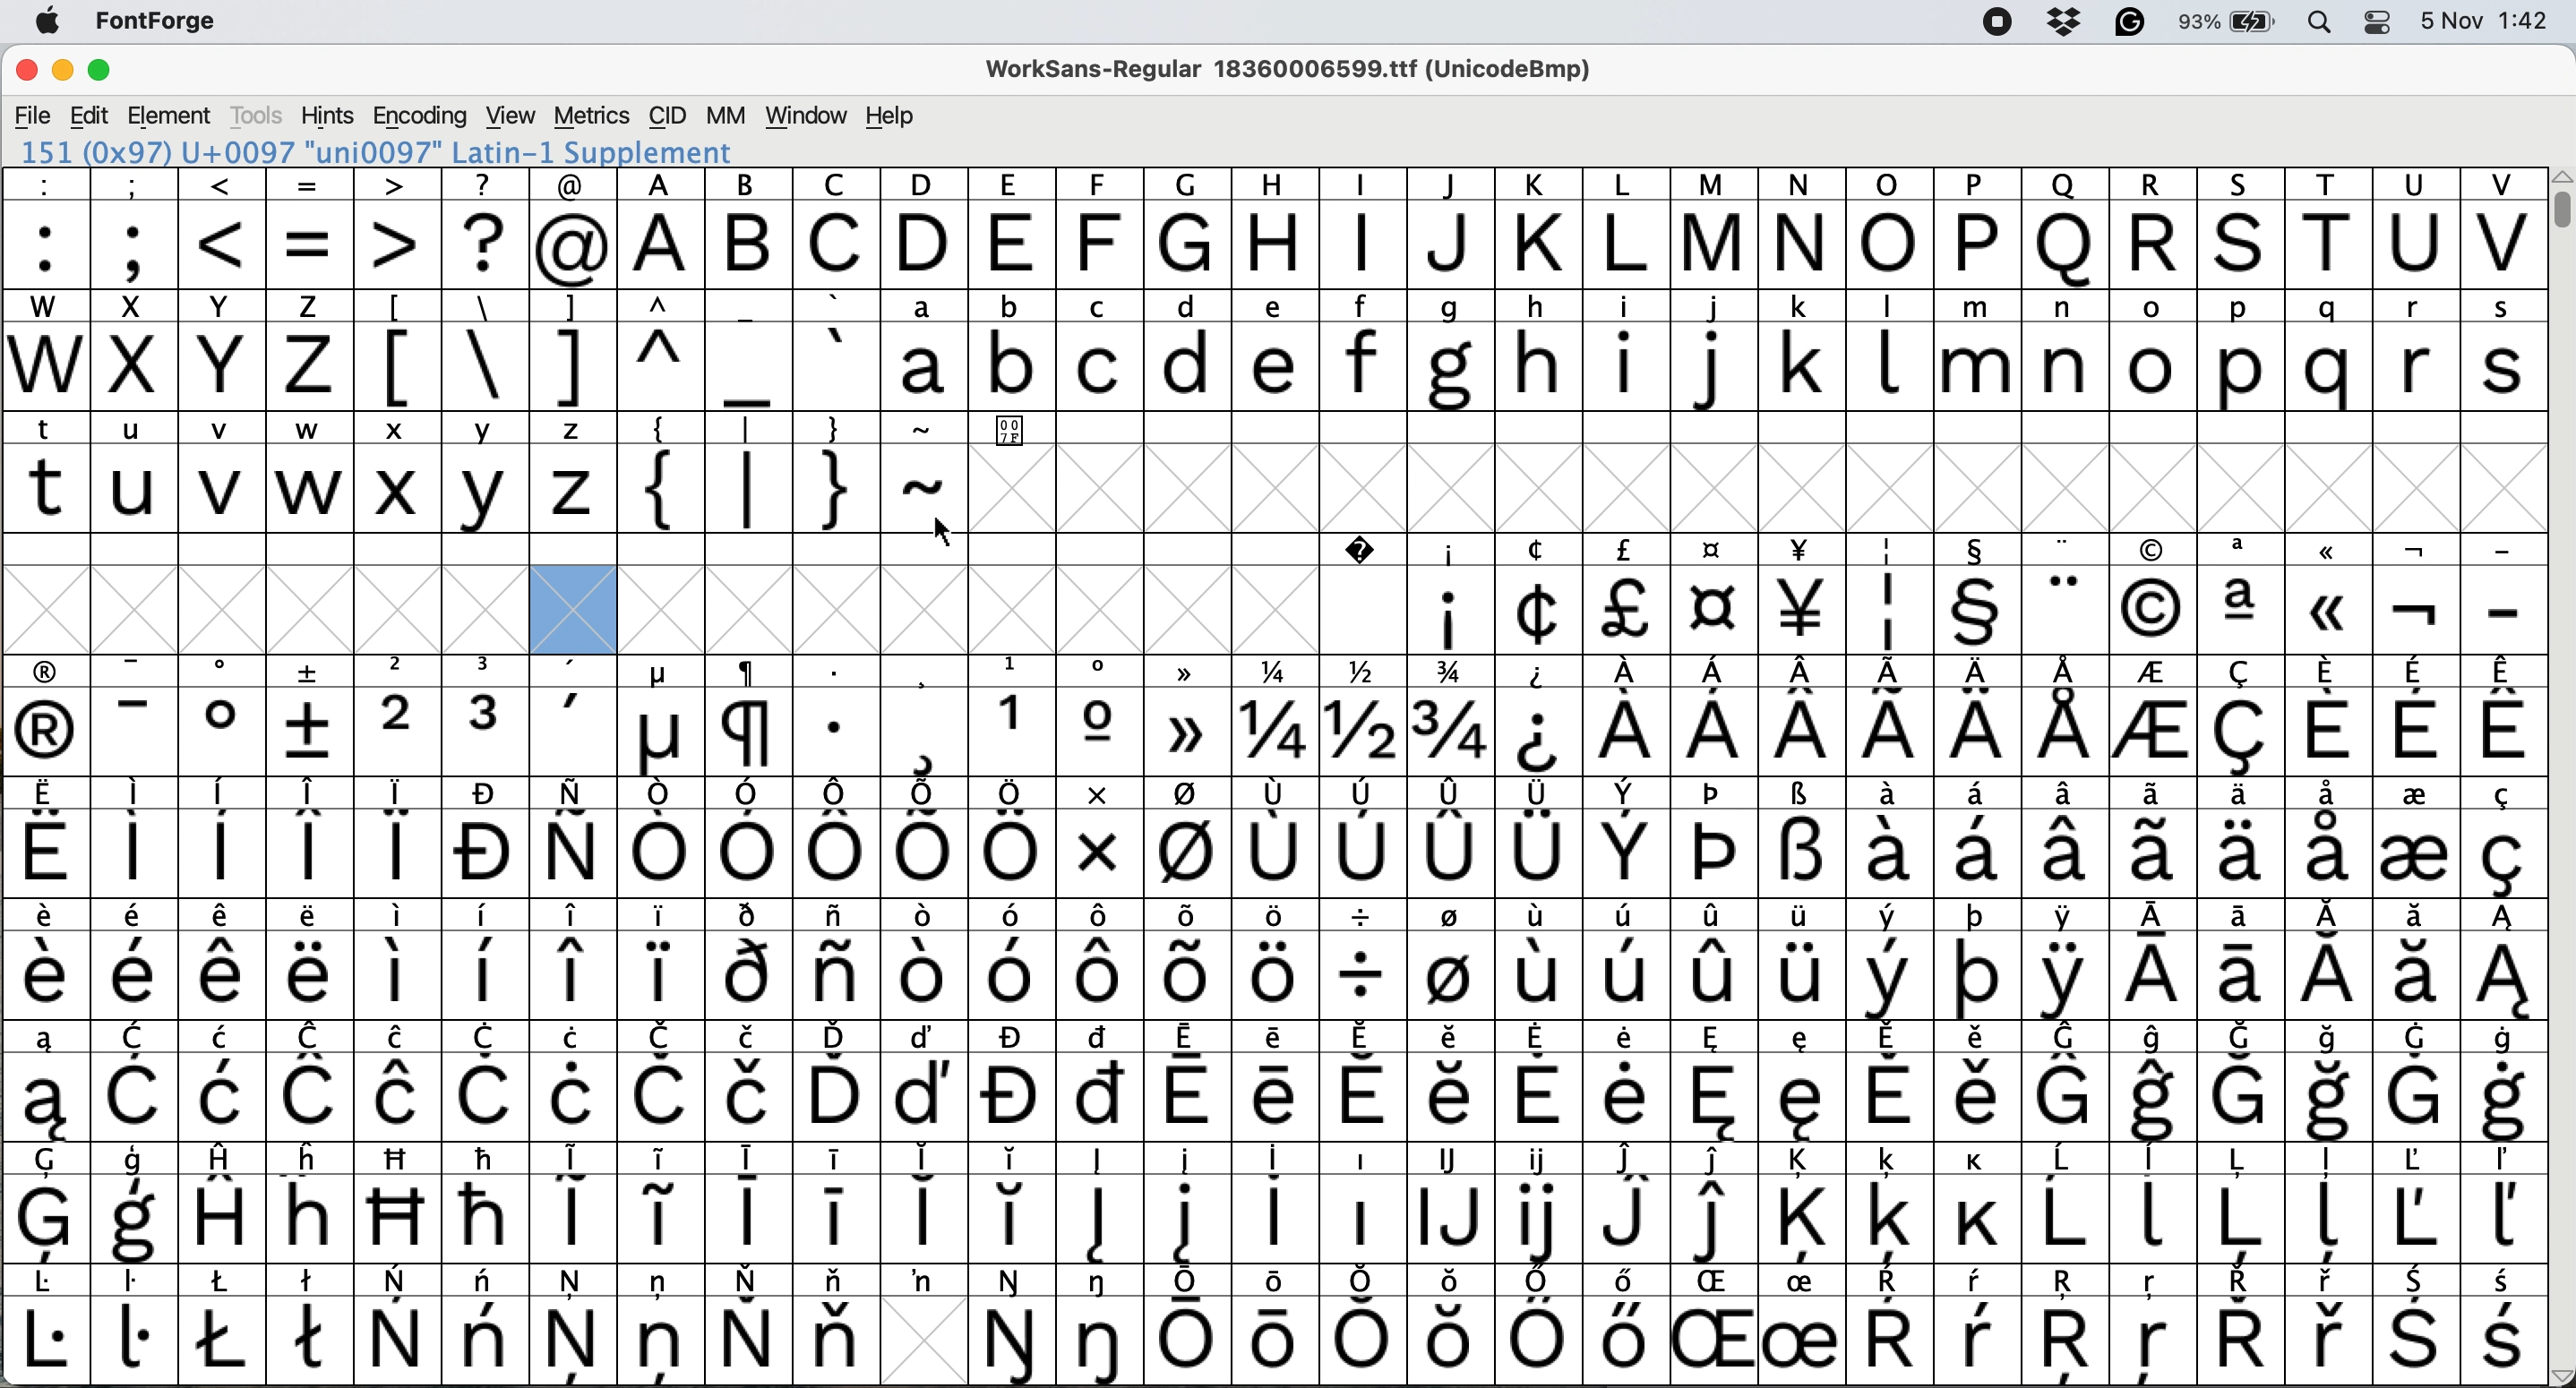 This screenshot has height=1388, width=2576. Describe the element at coordinates (136, 716) in the screenshot. I see `symbol` at that location.